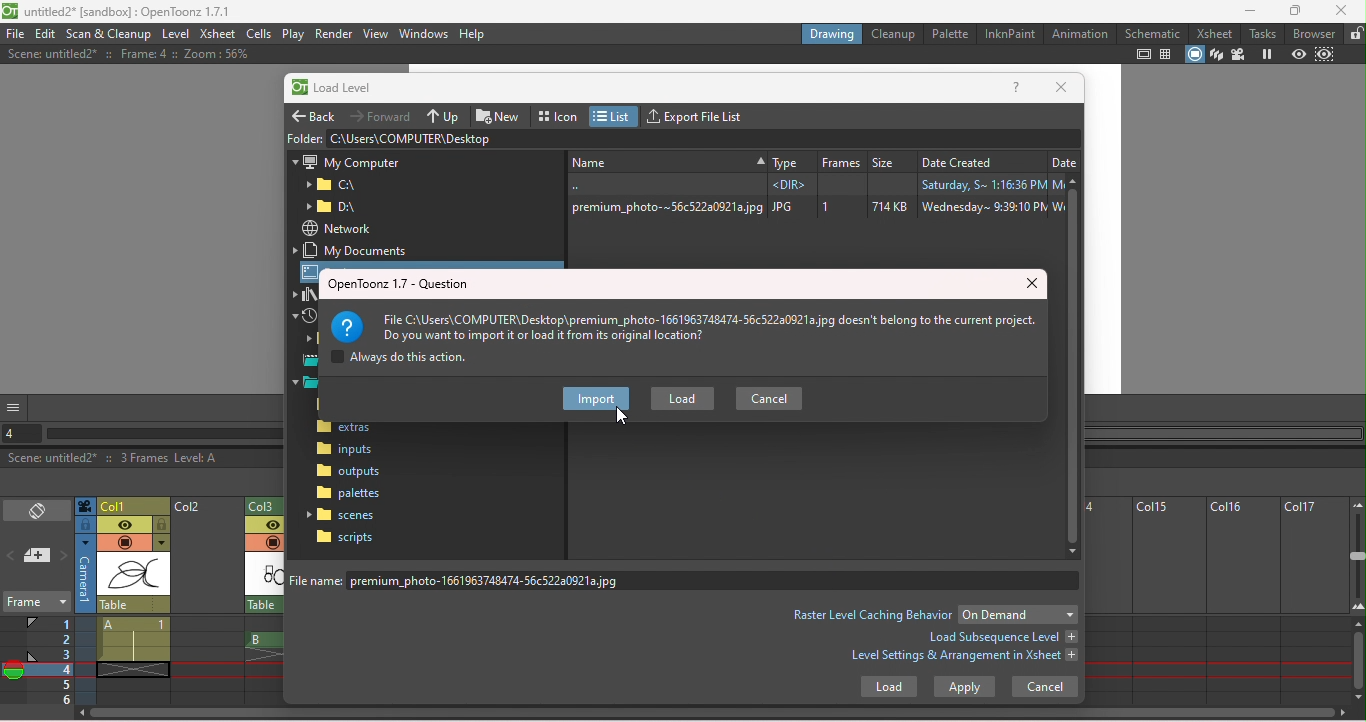  What do you see at coordinates (110, 34) in the screenshot?
I see `Scan & Cleanup` at bounding box center [110, 34].